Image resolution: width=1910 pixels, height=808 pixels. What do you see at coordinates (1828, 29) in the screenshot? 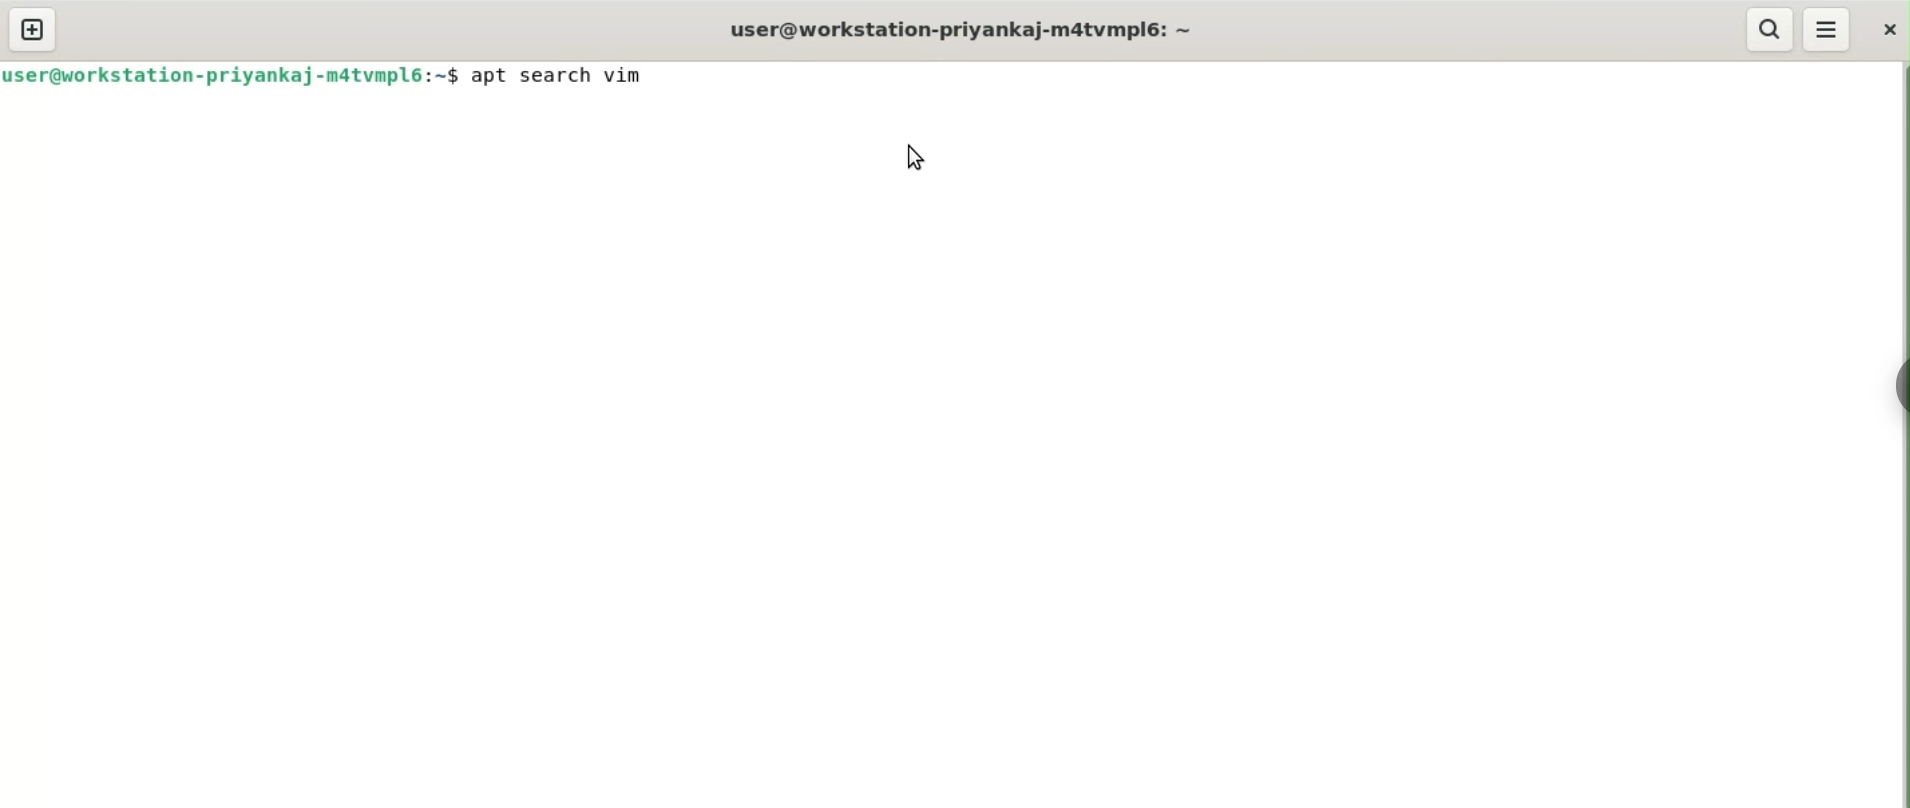
I see `menu` at bounding box center [1828, 29].